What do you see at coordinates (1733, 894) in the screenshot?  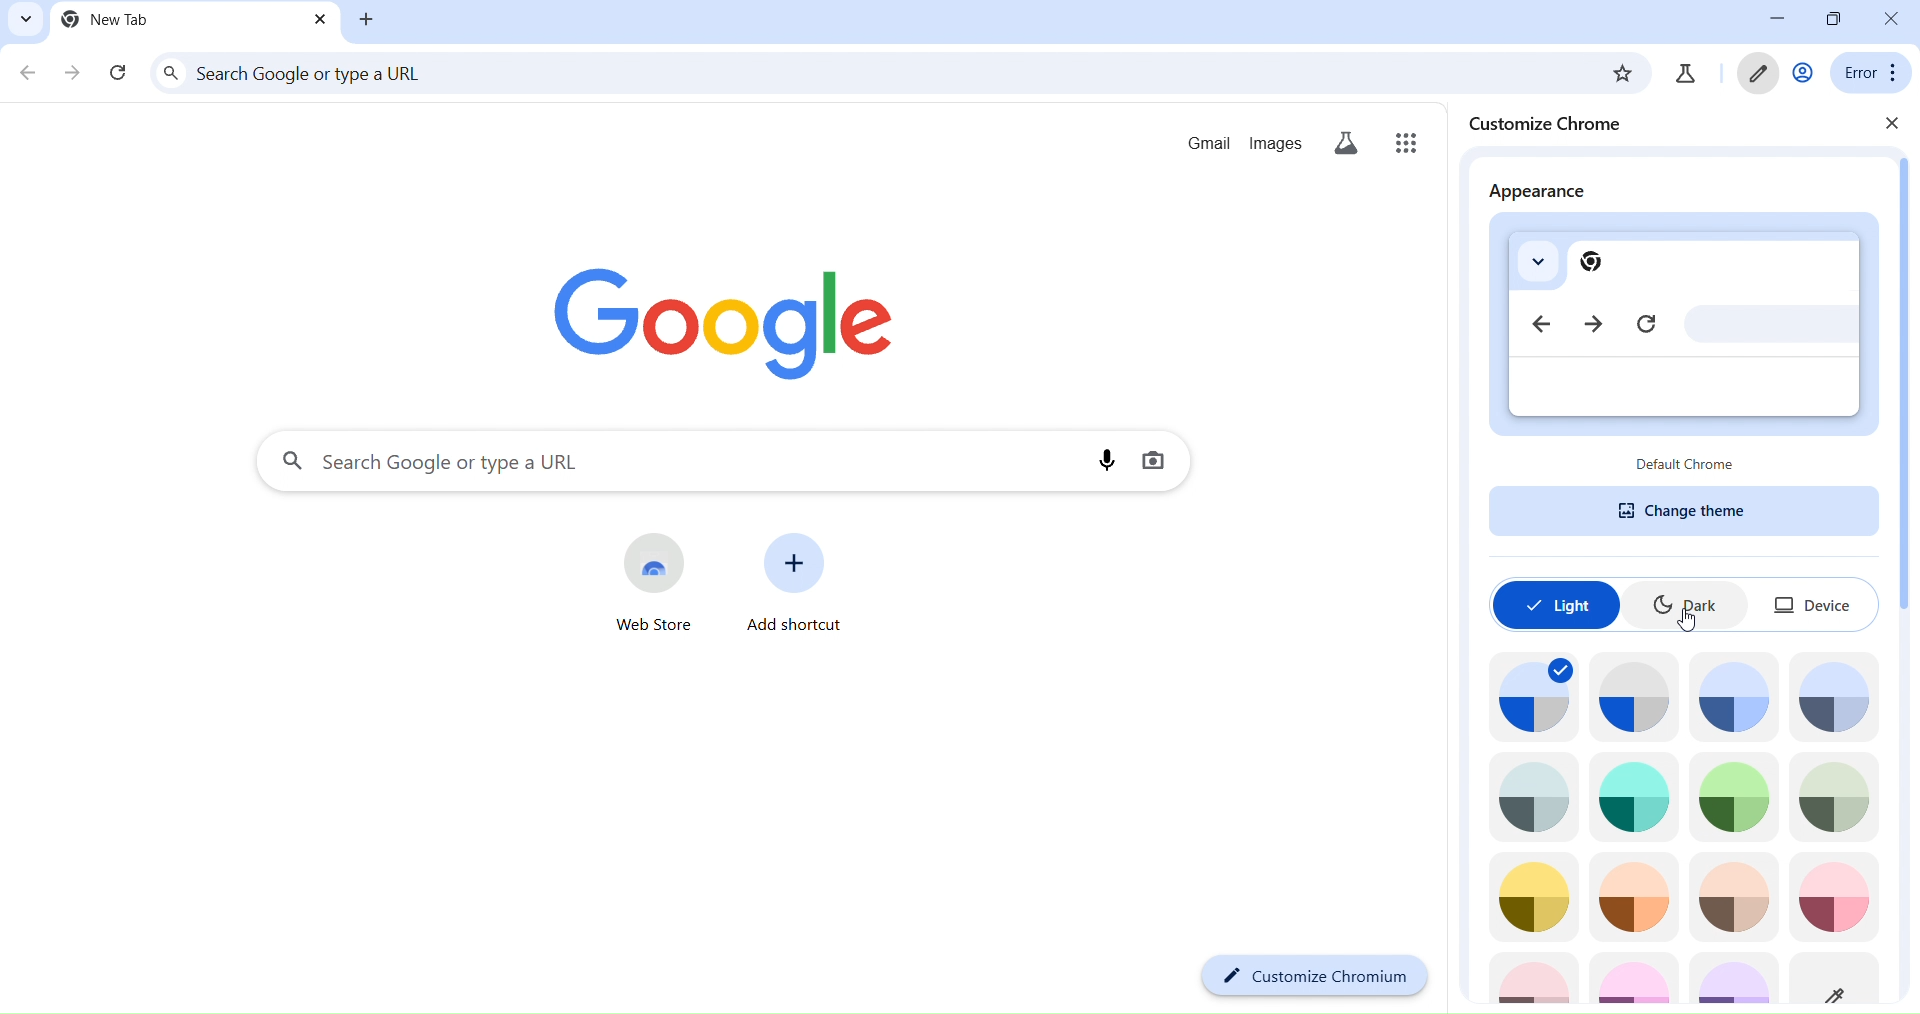 I see `theme icon` at bounding box center [1733, 894].